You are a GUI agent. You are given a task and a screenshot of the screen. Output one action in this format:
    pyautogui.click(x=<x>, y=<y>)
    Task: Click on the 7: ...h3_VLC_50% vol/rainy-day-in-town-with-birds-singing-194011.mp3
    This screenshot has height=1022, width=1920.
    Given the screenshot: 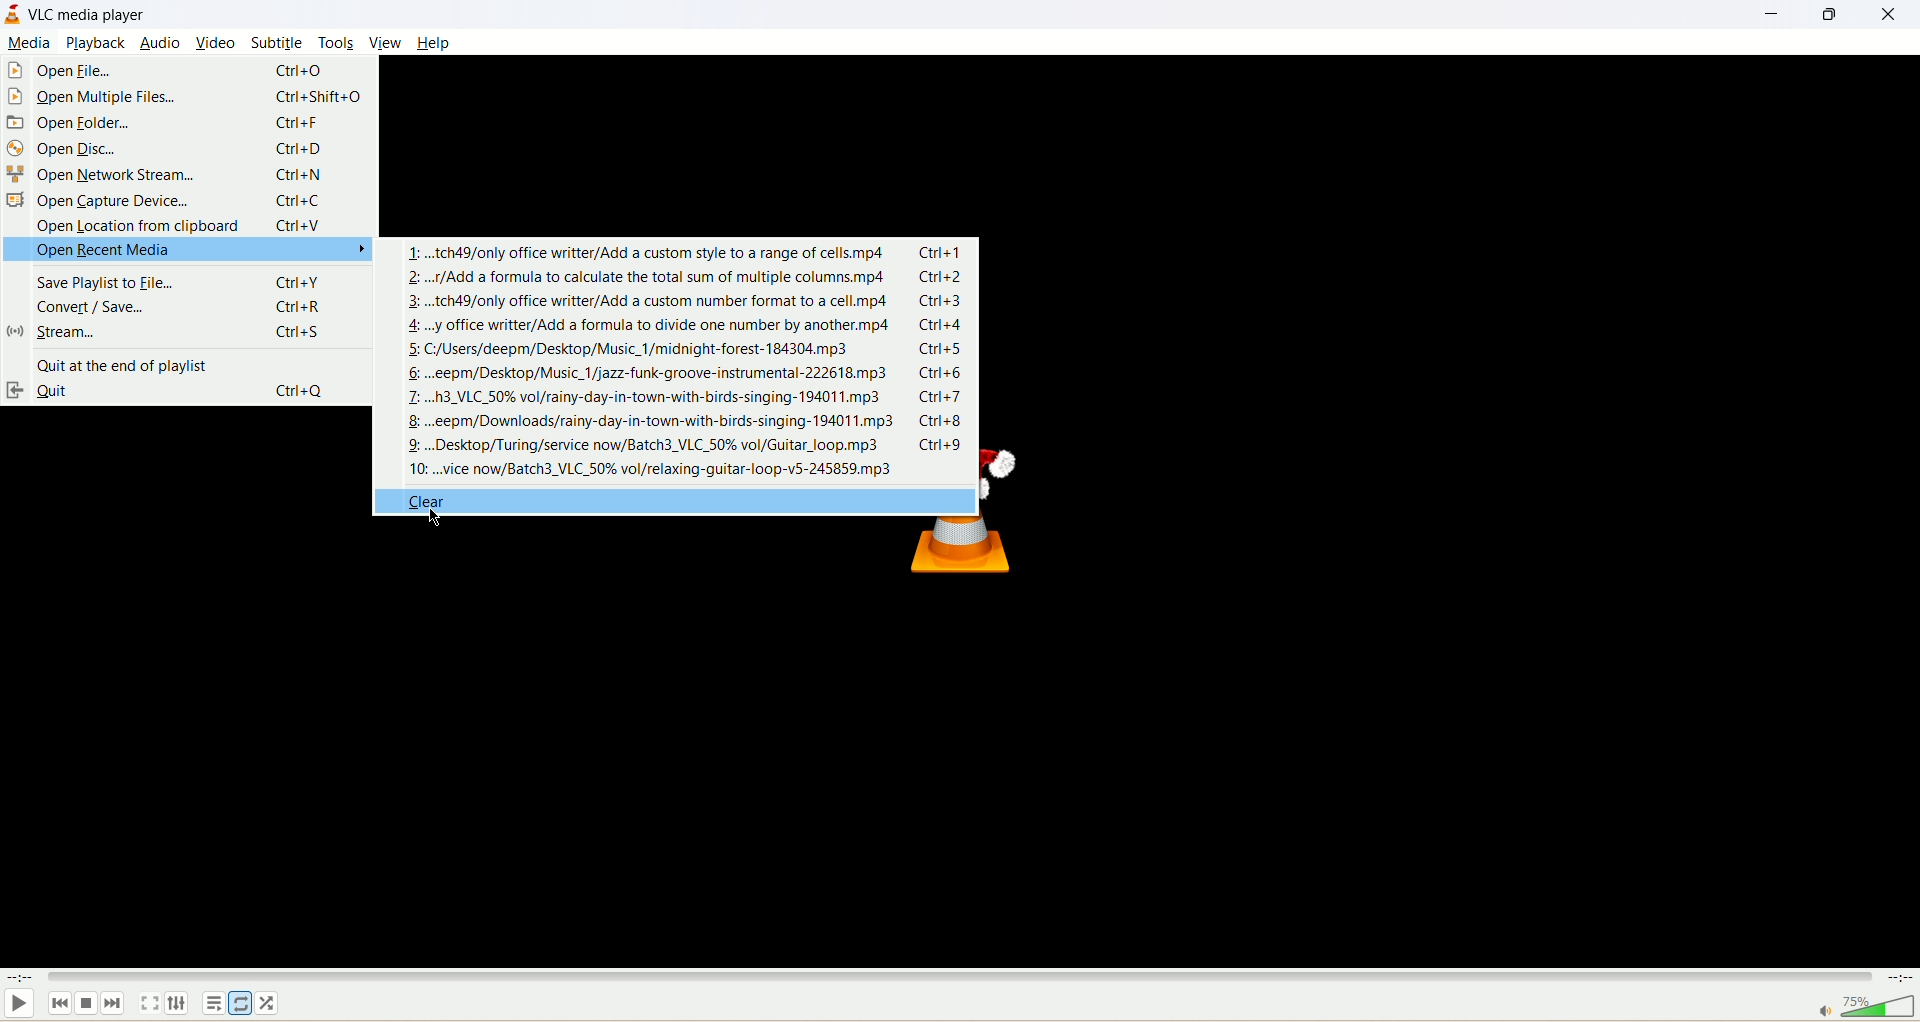 What is the action you would take?
    pyautogui.click(x=650, y=396)
    